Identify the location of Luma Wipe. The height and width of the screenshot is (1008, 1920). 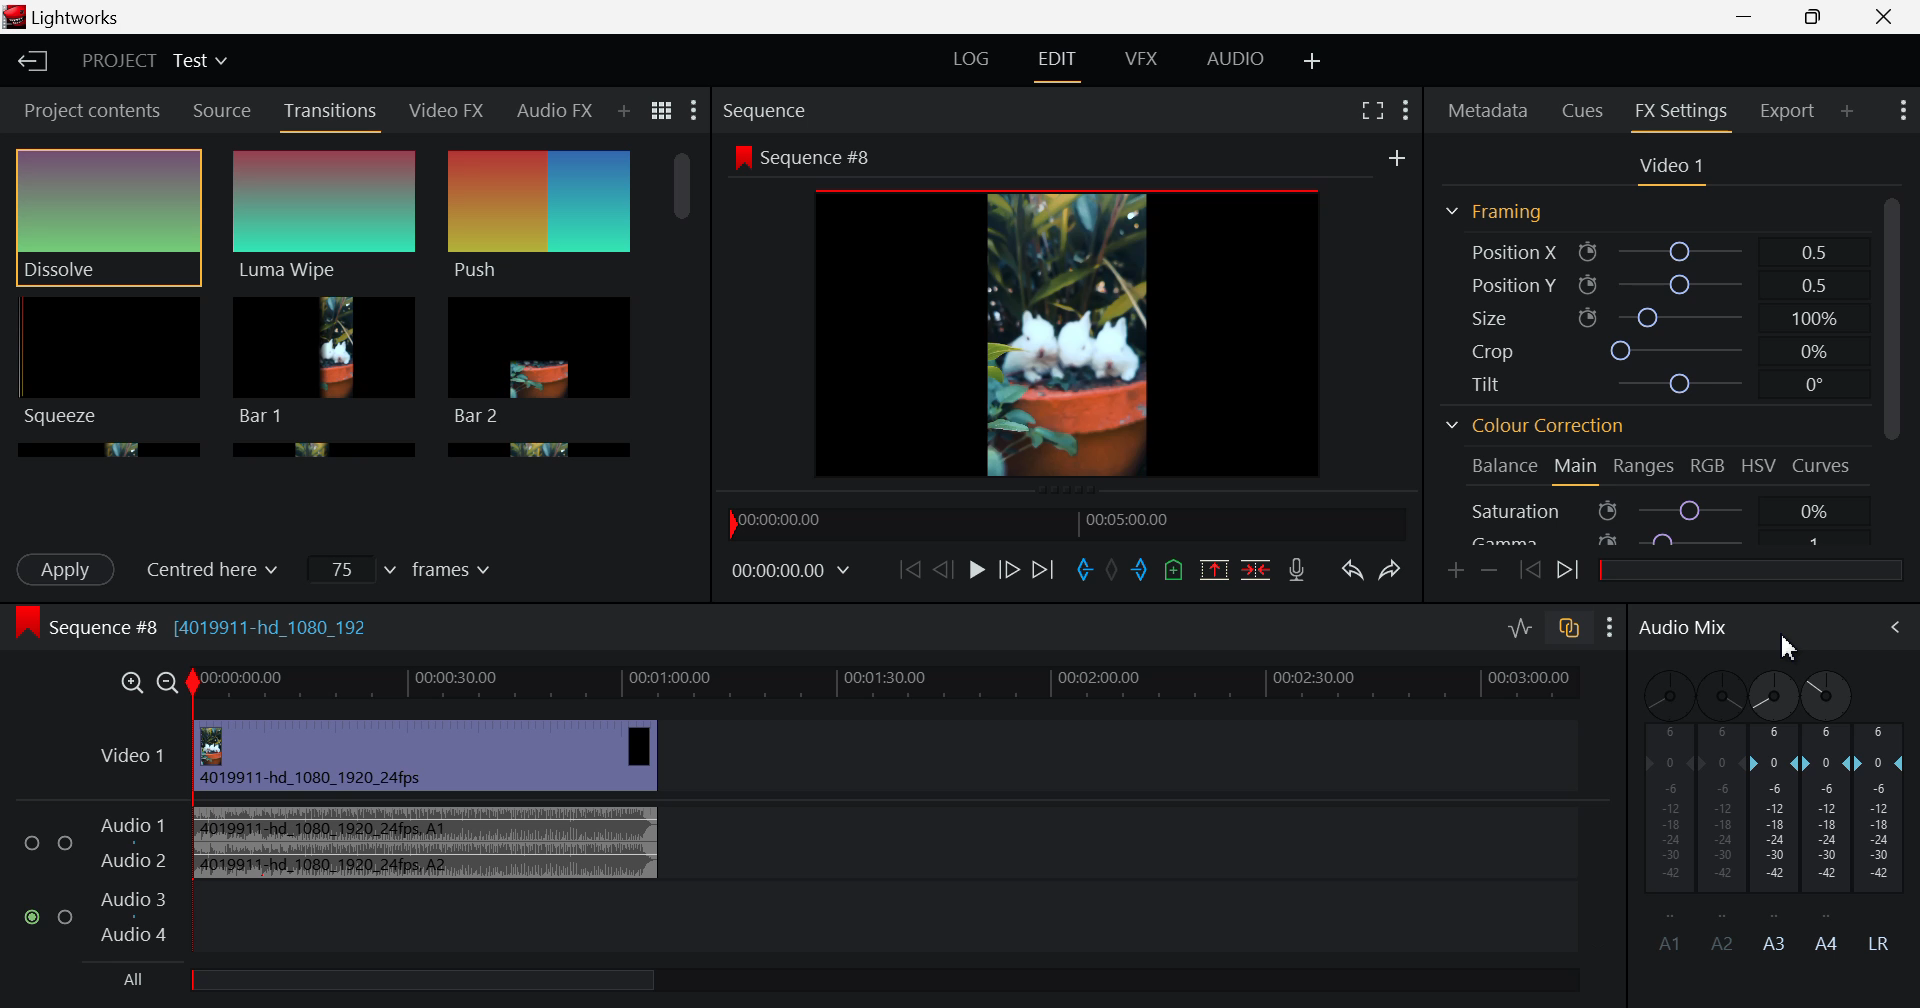
(325, 217).